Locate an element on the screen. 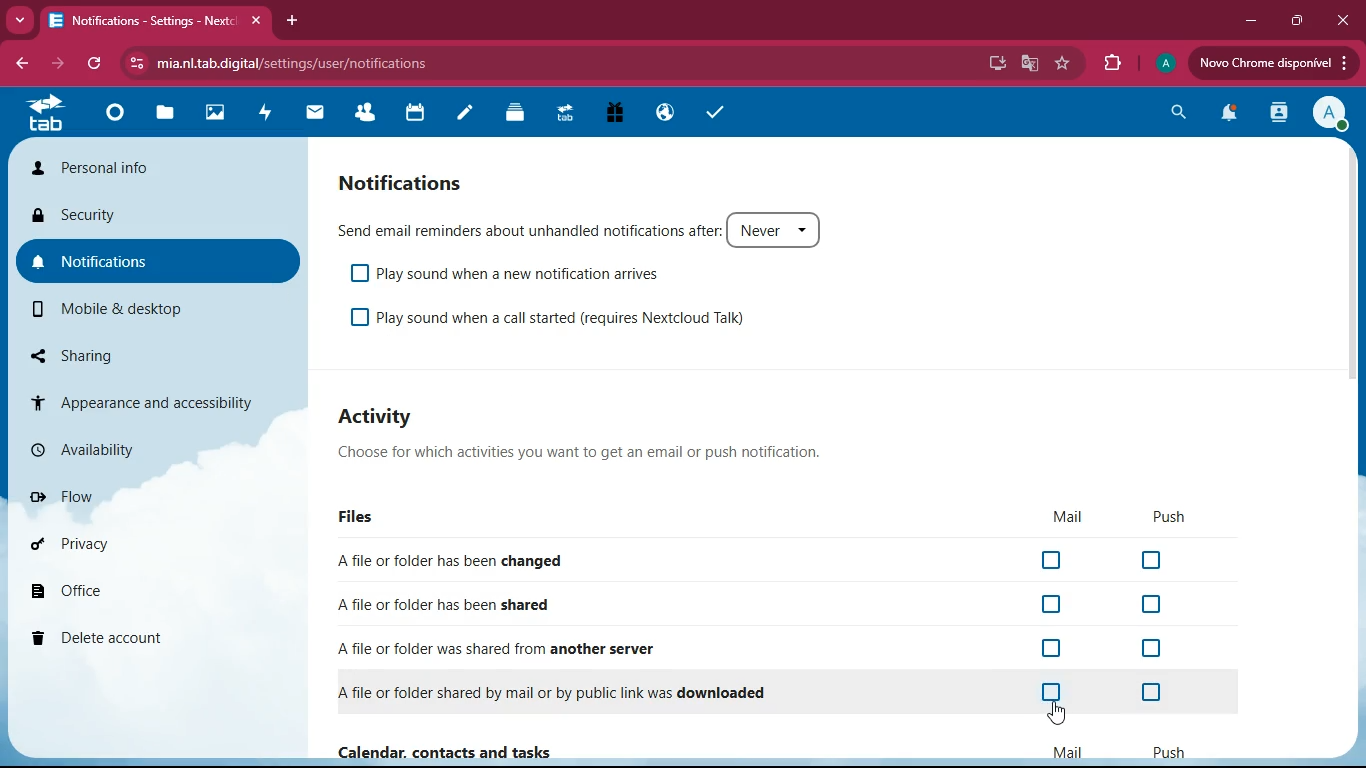 The height and width of the screenshot is (768, 1366). push is located at coordinates (1163, 518).